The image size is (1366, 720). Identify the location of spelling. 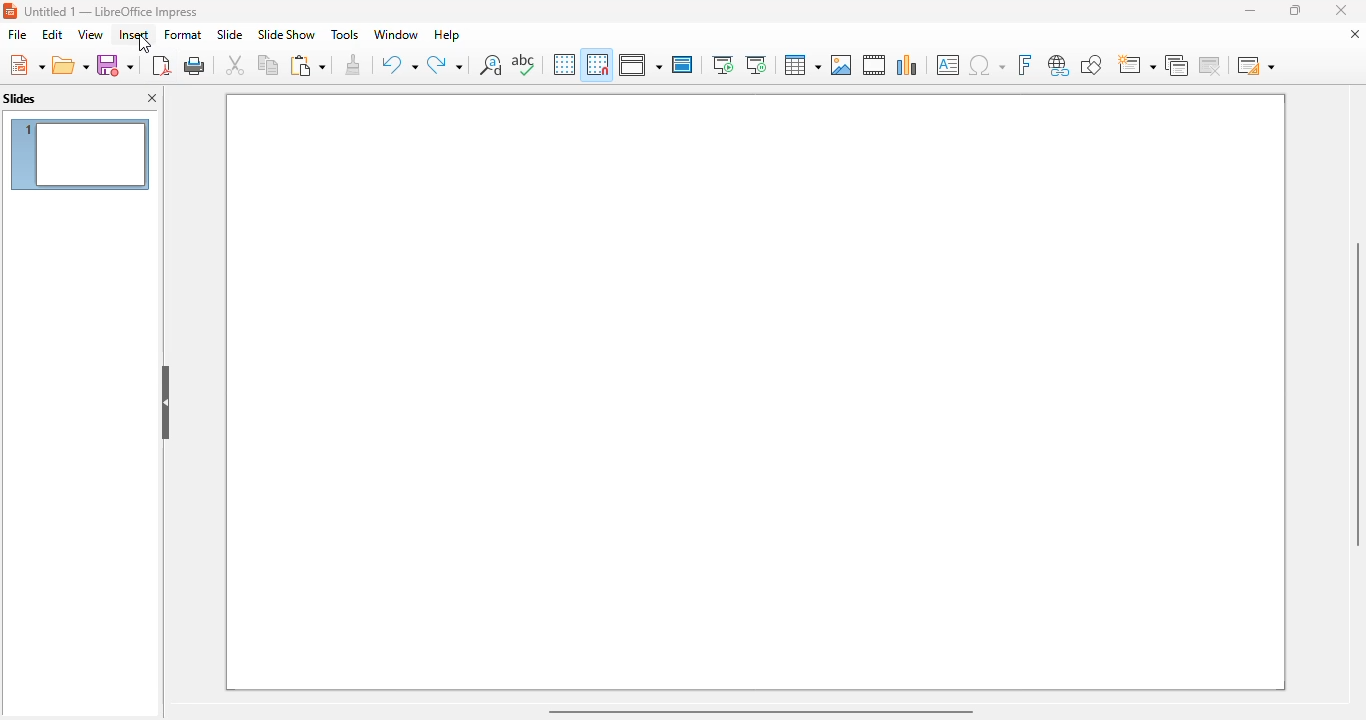
(523, 64).